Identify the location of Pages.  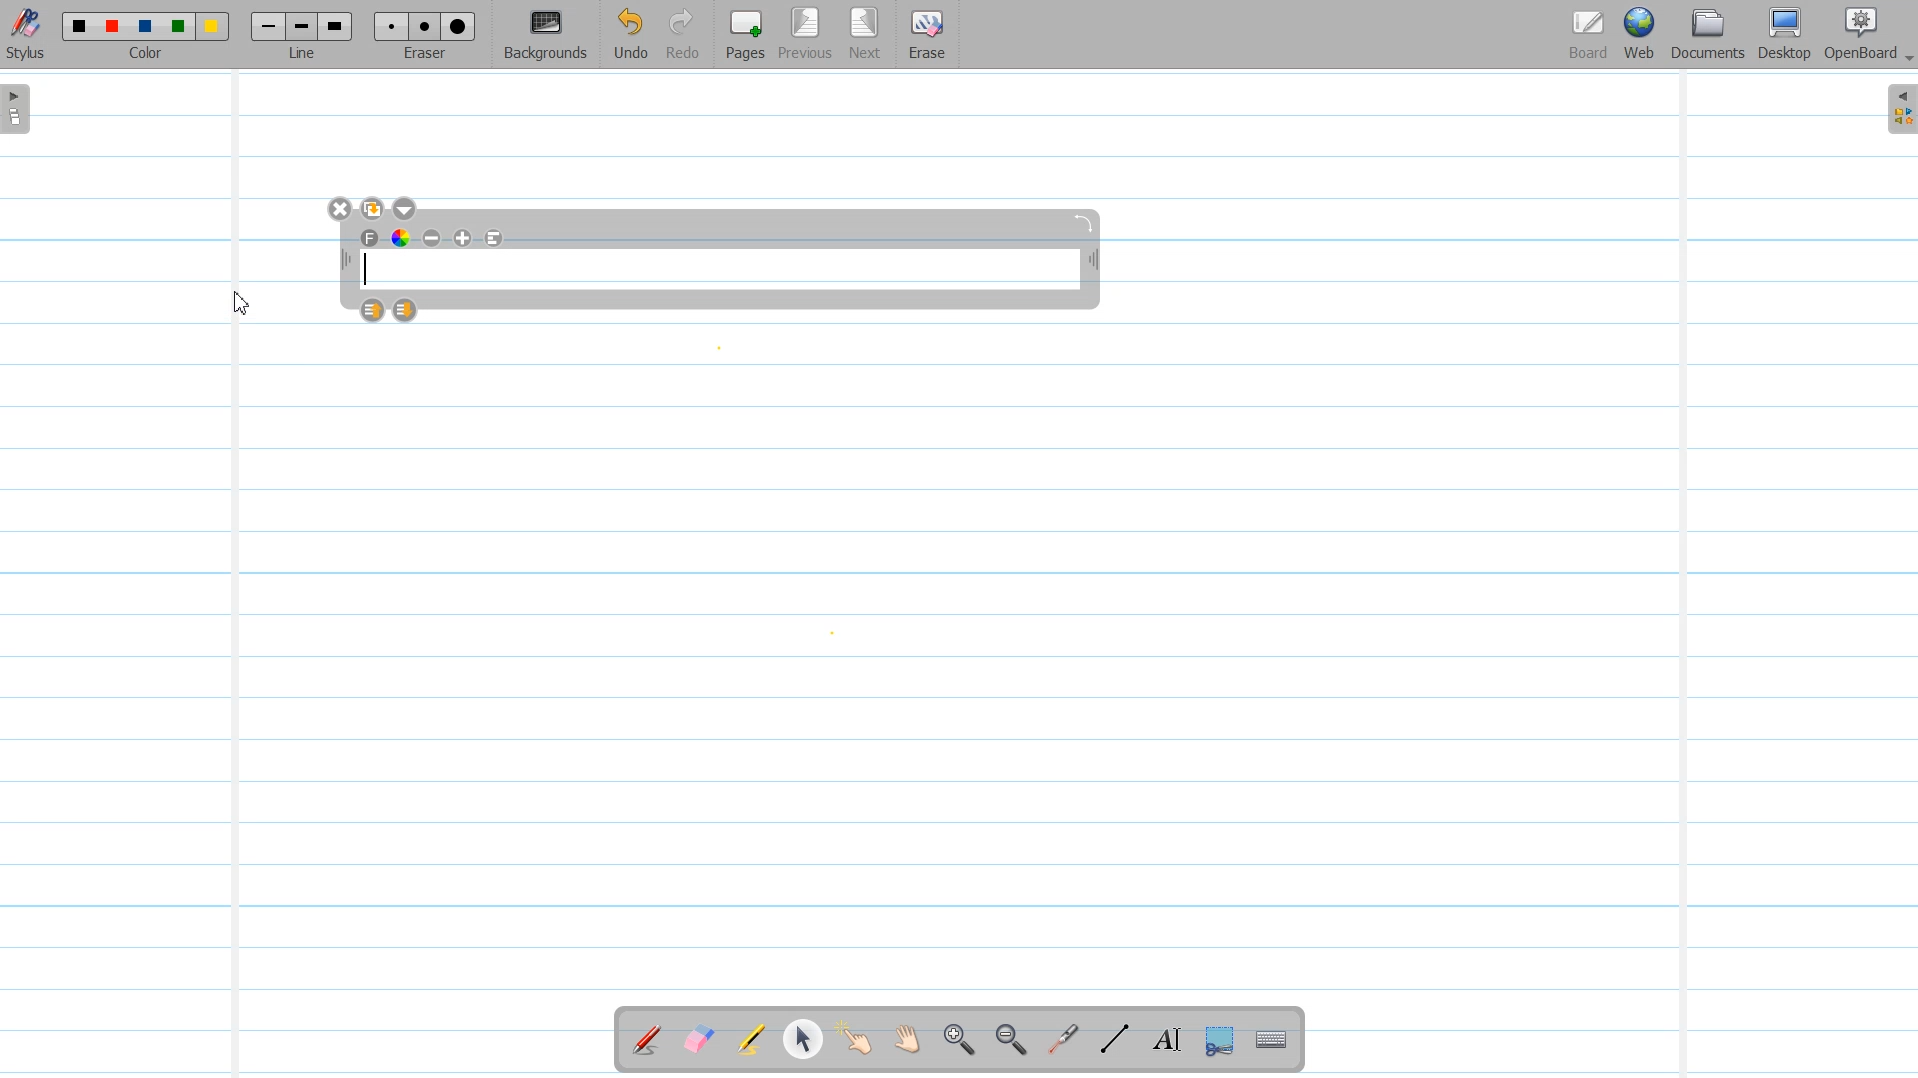
(743, 34).